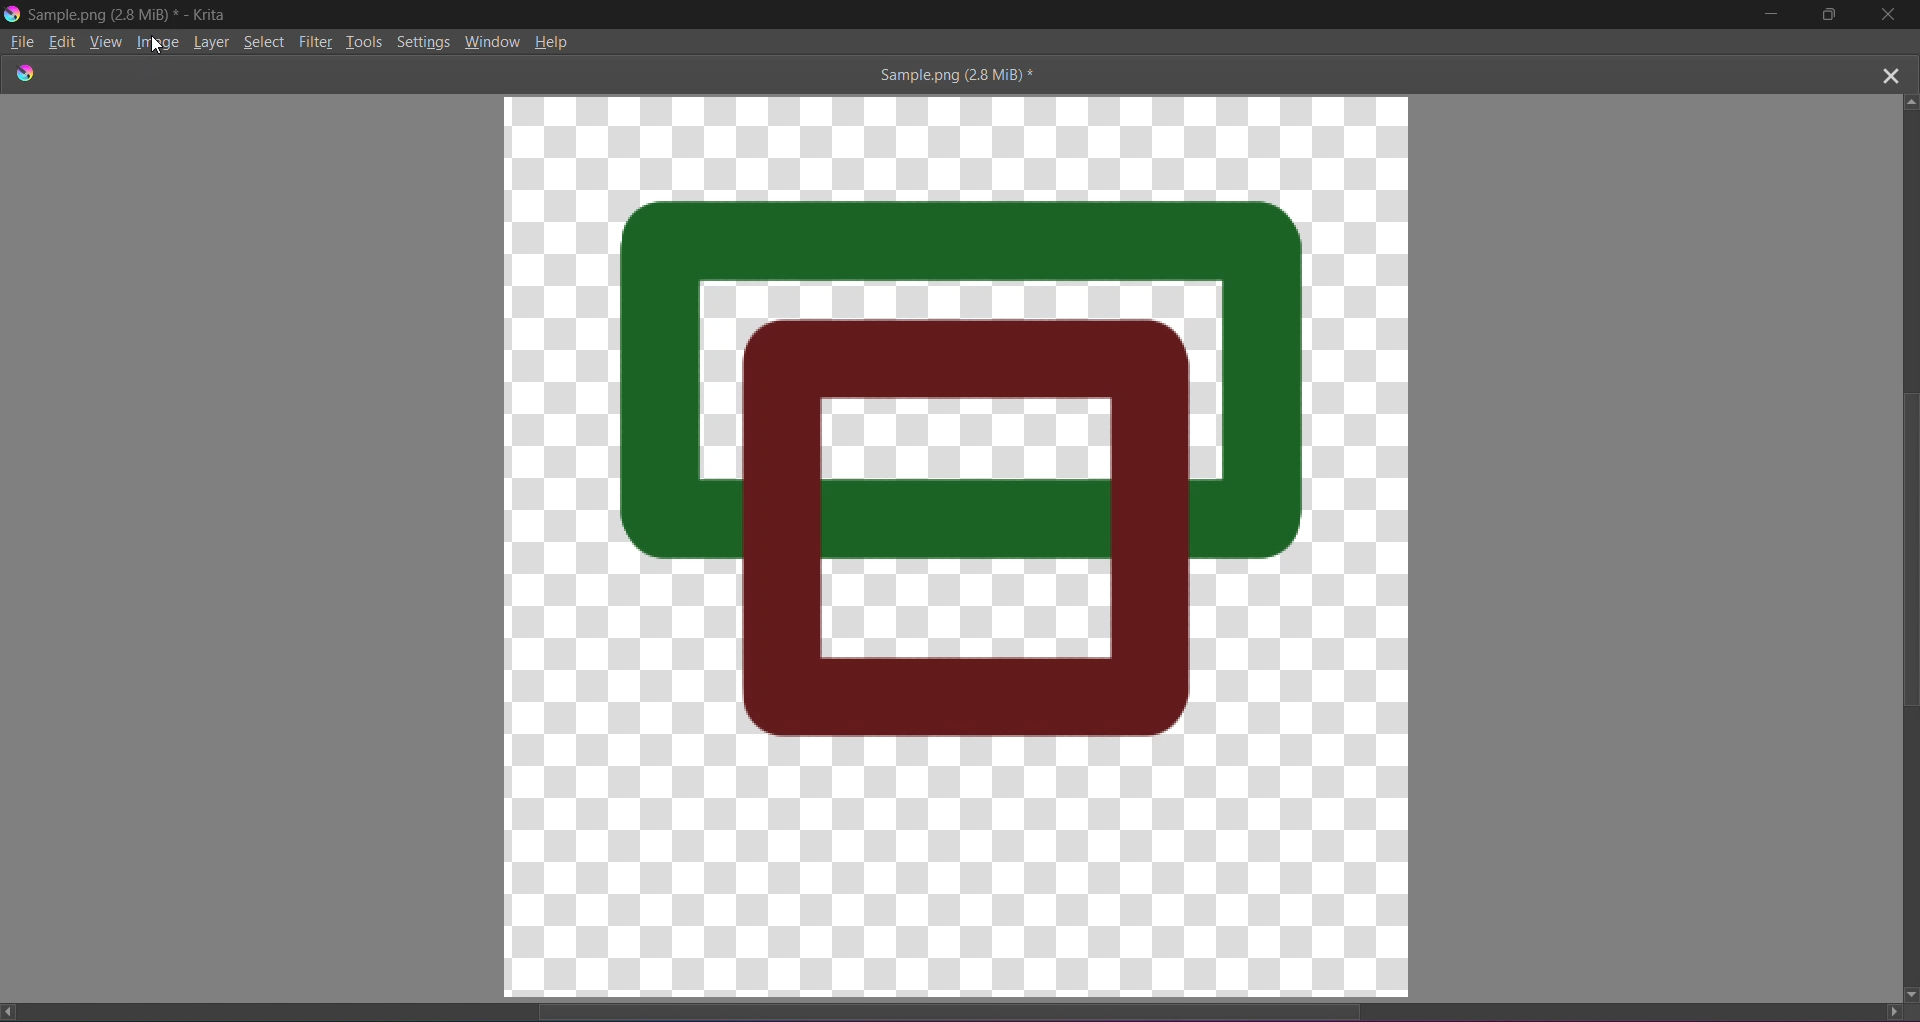 The height and width of the screenshot is (1022, 1920). I want to click on Scroll right, so click(1886, 1010).